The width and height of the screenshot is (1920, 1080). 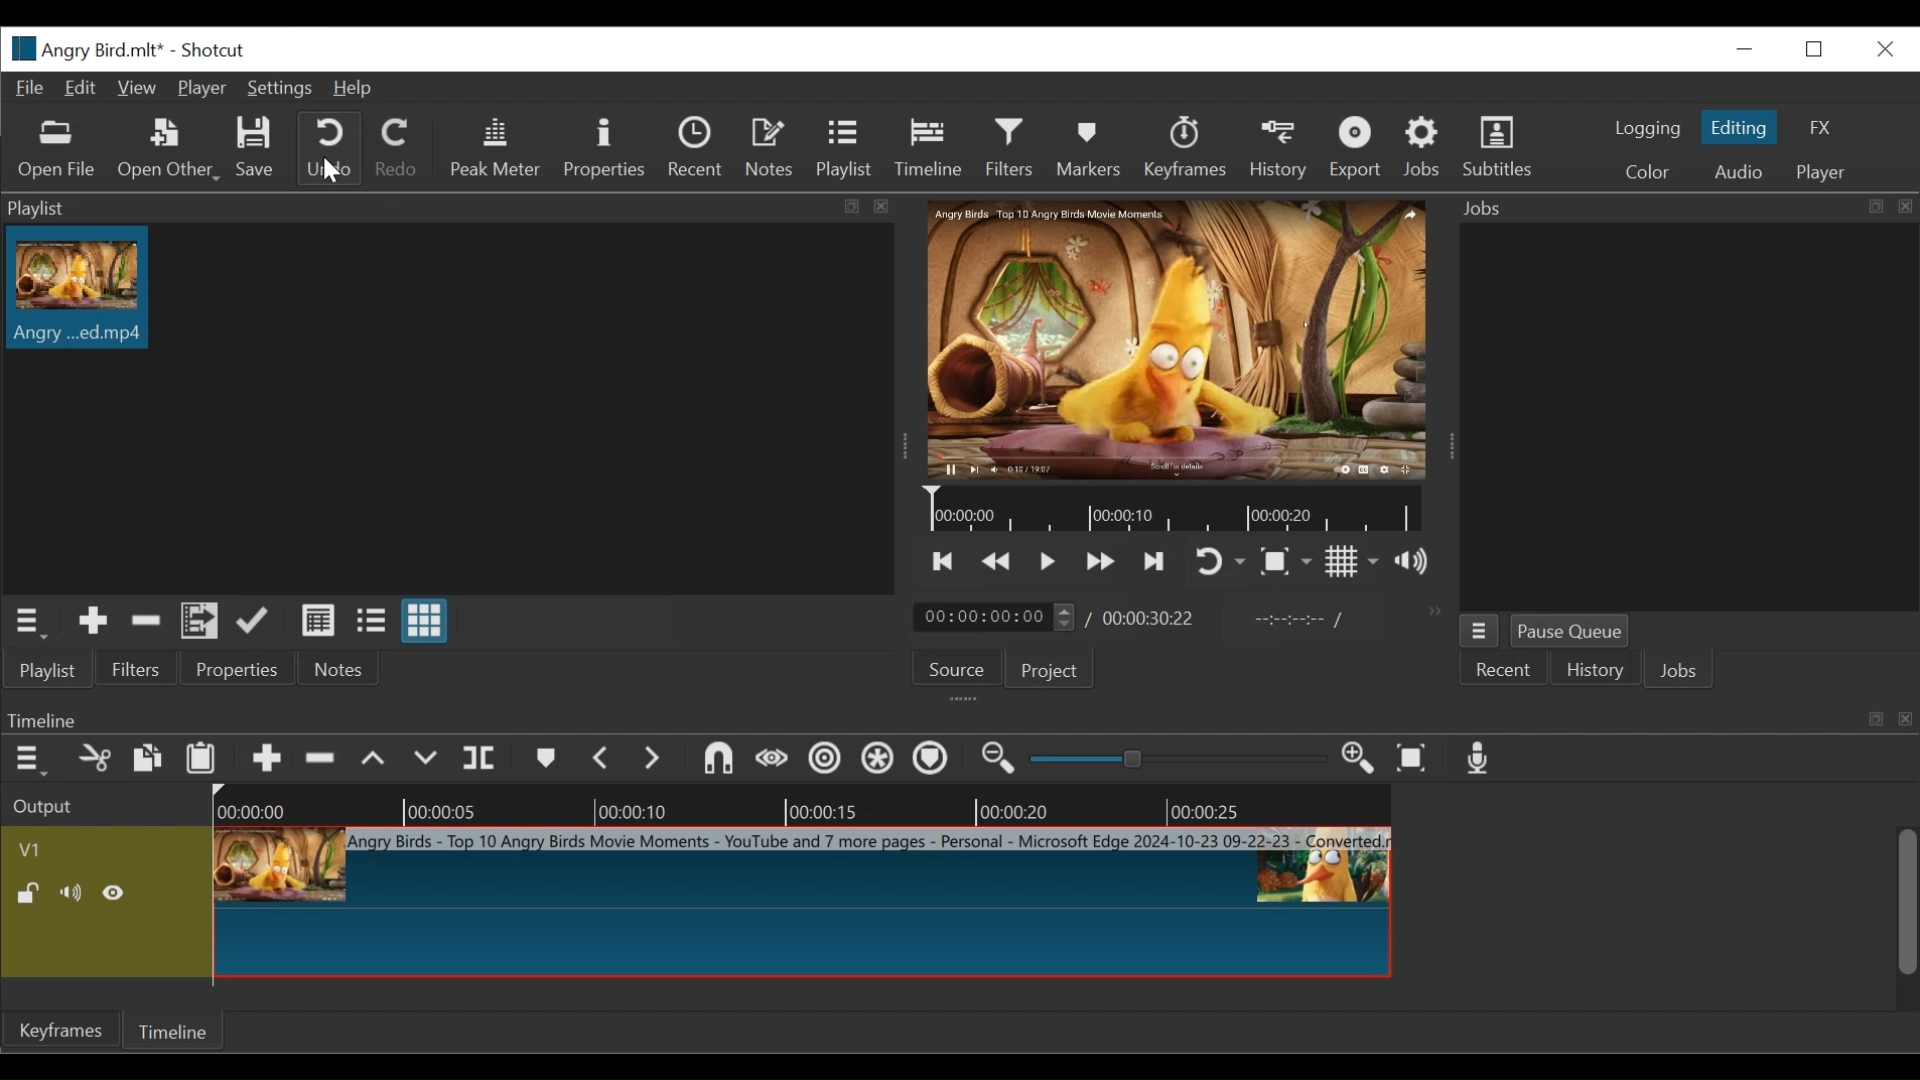 What do you see at coordinates (543, 759) in the screenshot?
I see `Markers` at bounding box center [543, 759].